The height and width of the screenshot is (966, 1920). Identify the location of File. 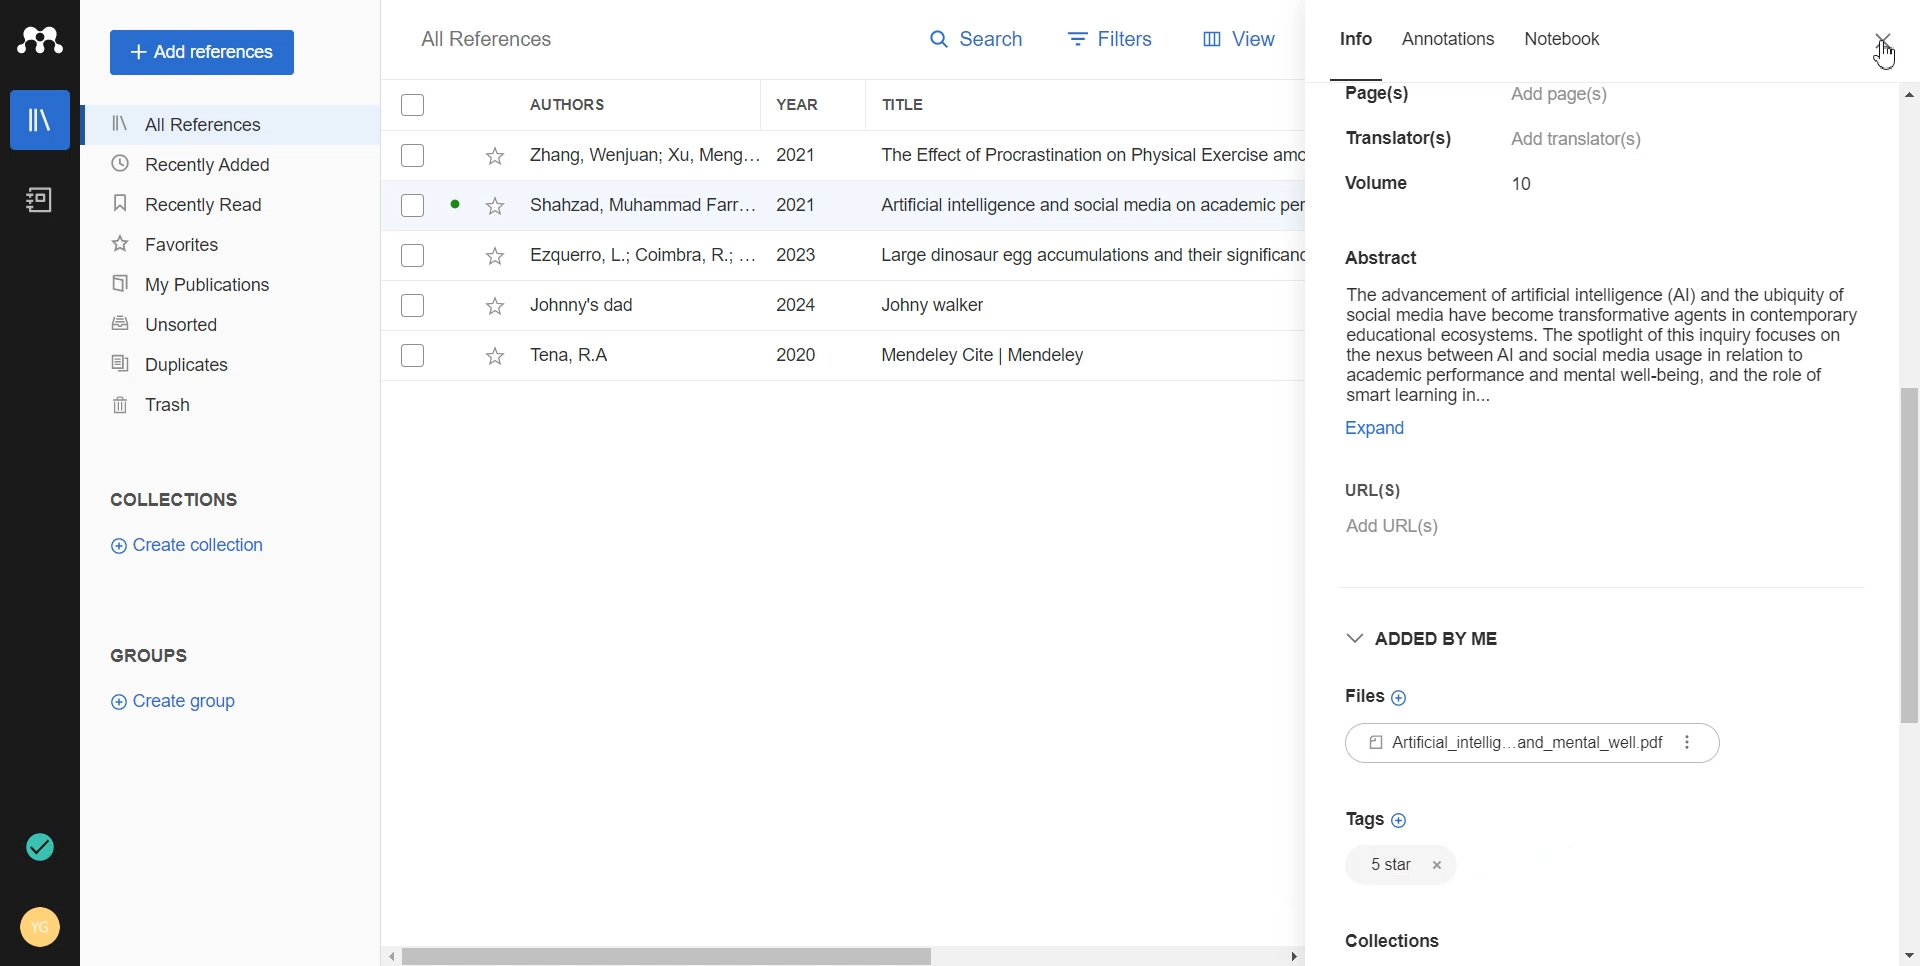
(846, 206).